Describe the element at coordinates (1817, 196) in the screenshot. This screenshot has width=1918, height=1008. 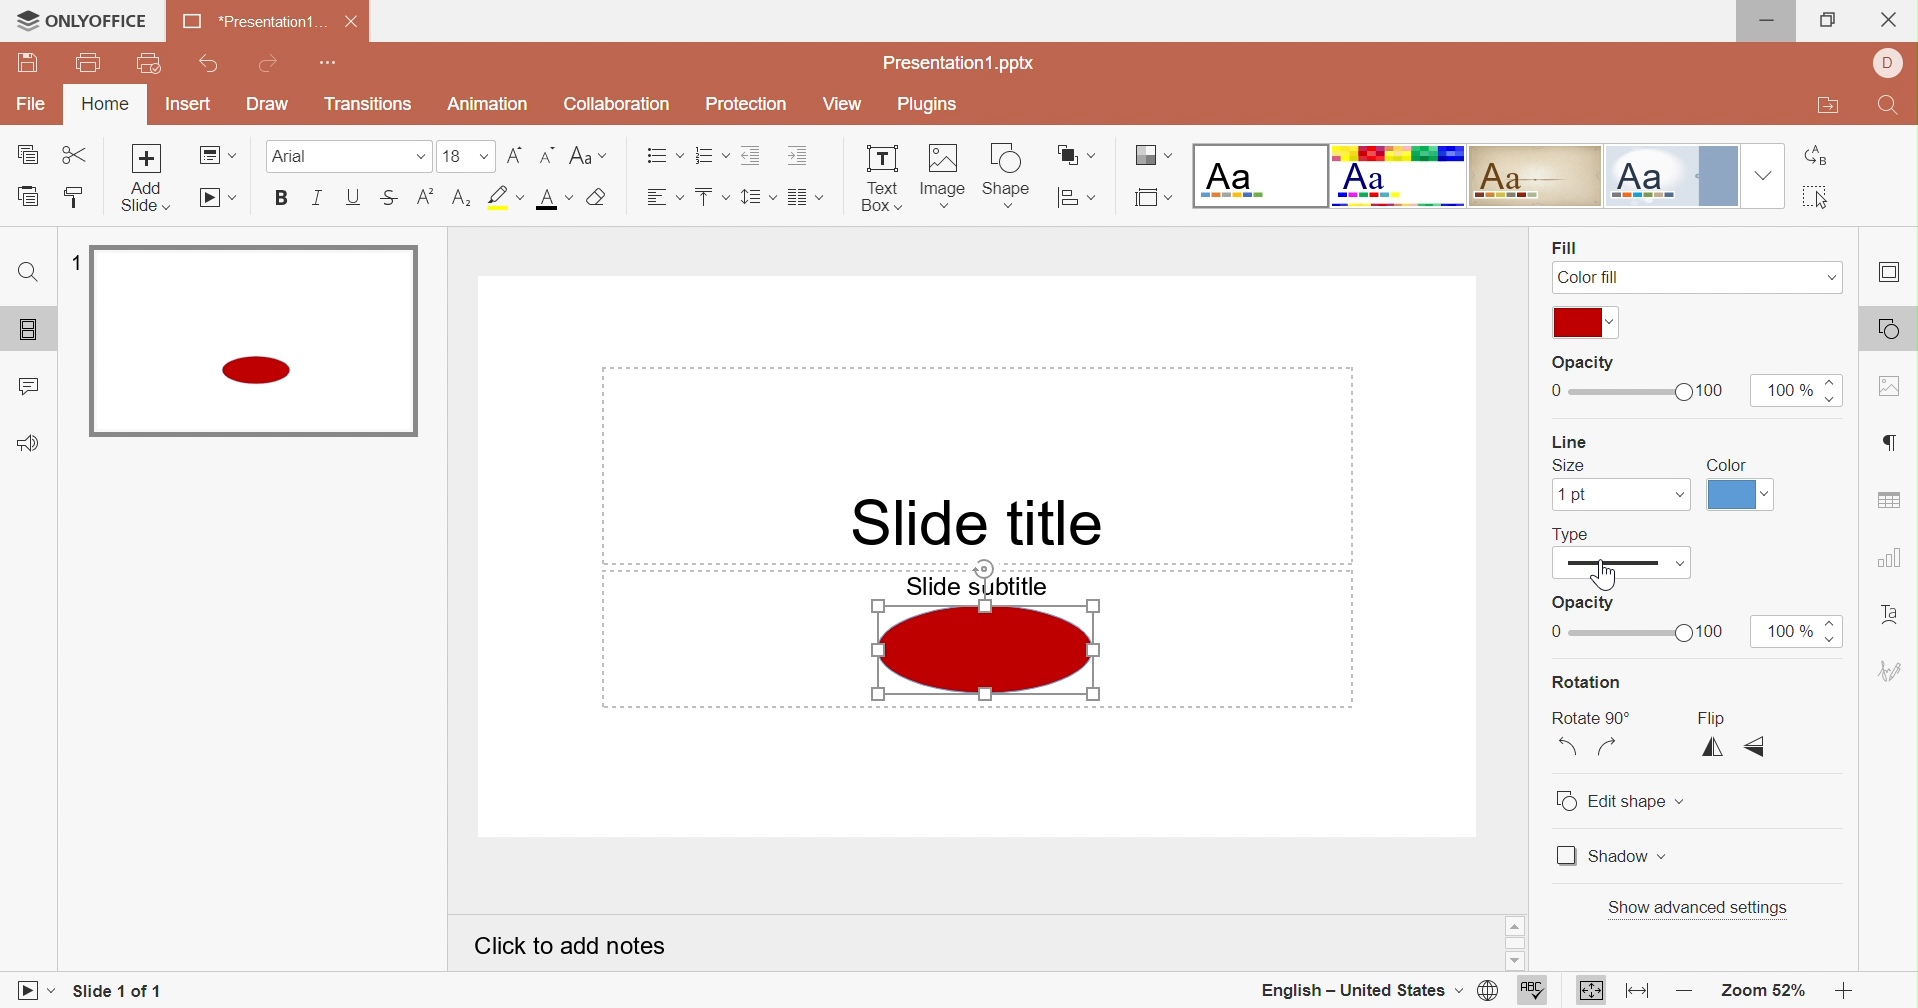
I see `Select all` at that location.